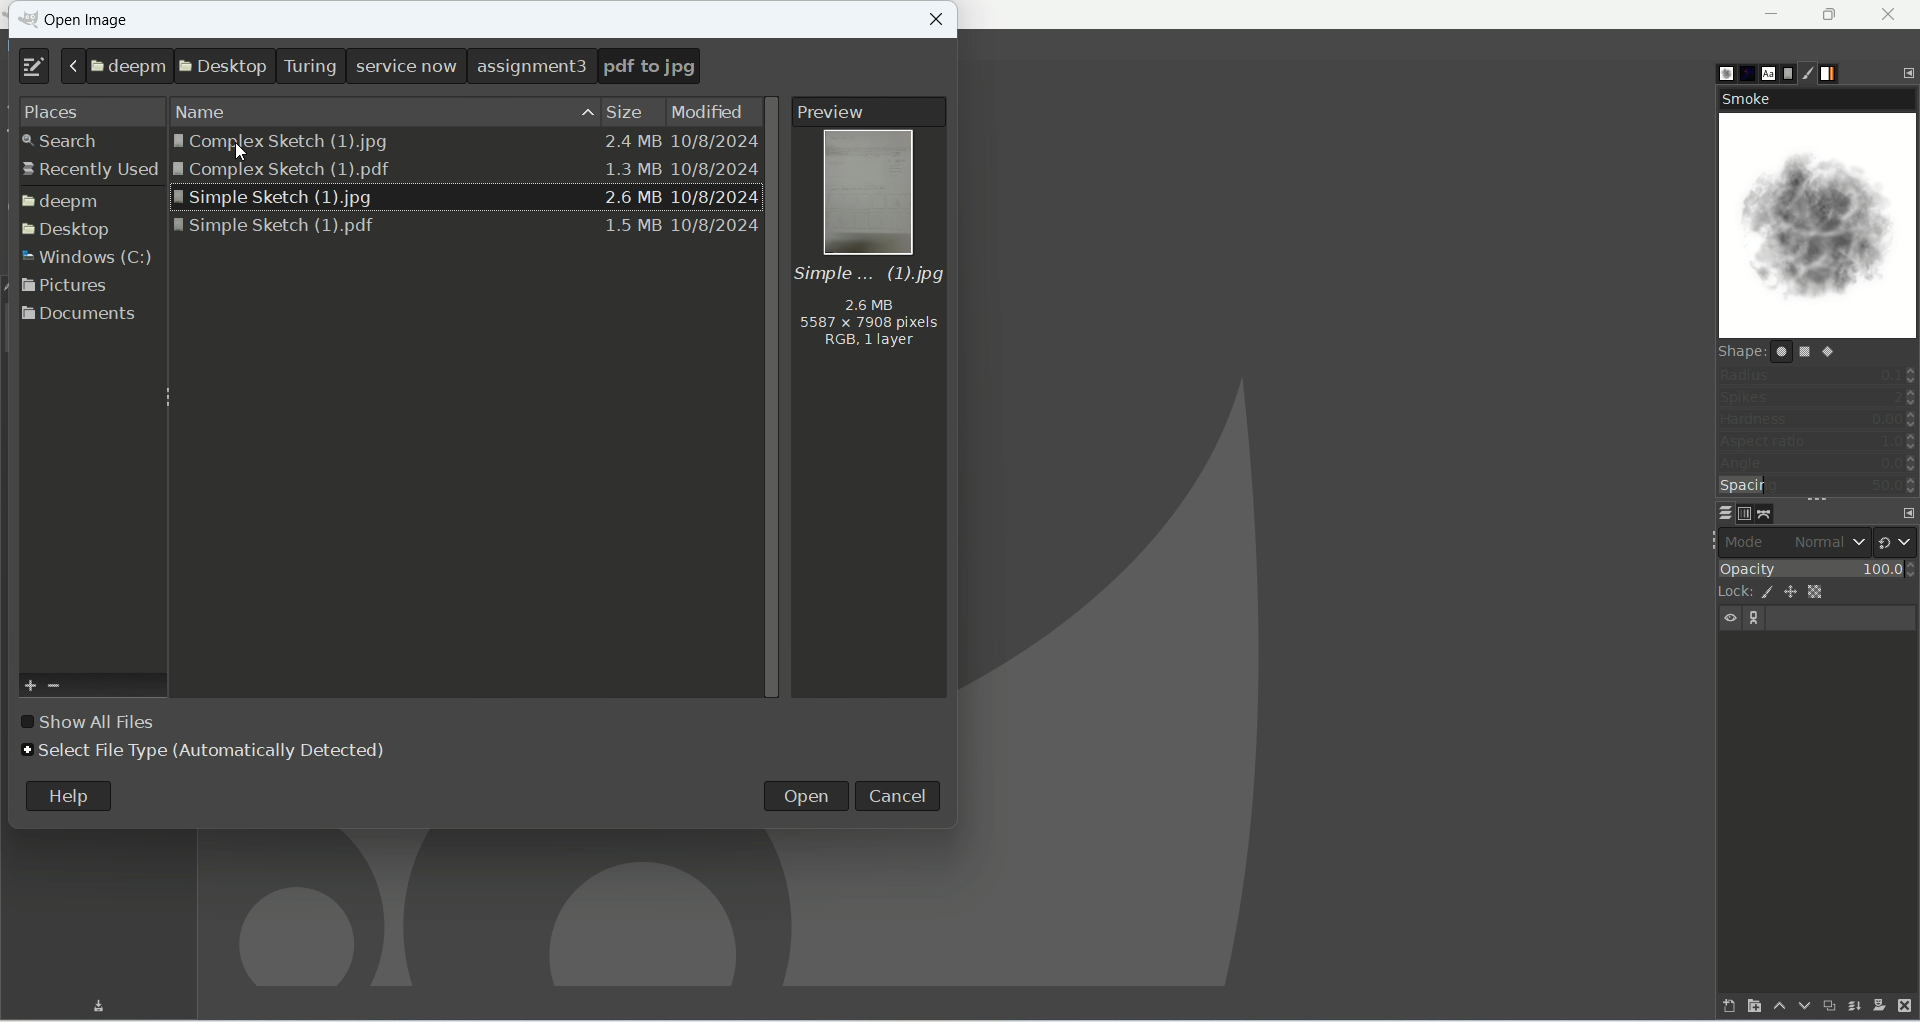  What do you see at coordinates (1778, 1006) in the screenshot?
I see `raise this layer` at bounding box center [1778, 1006].